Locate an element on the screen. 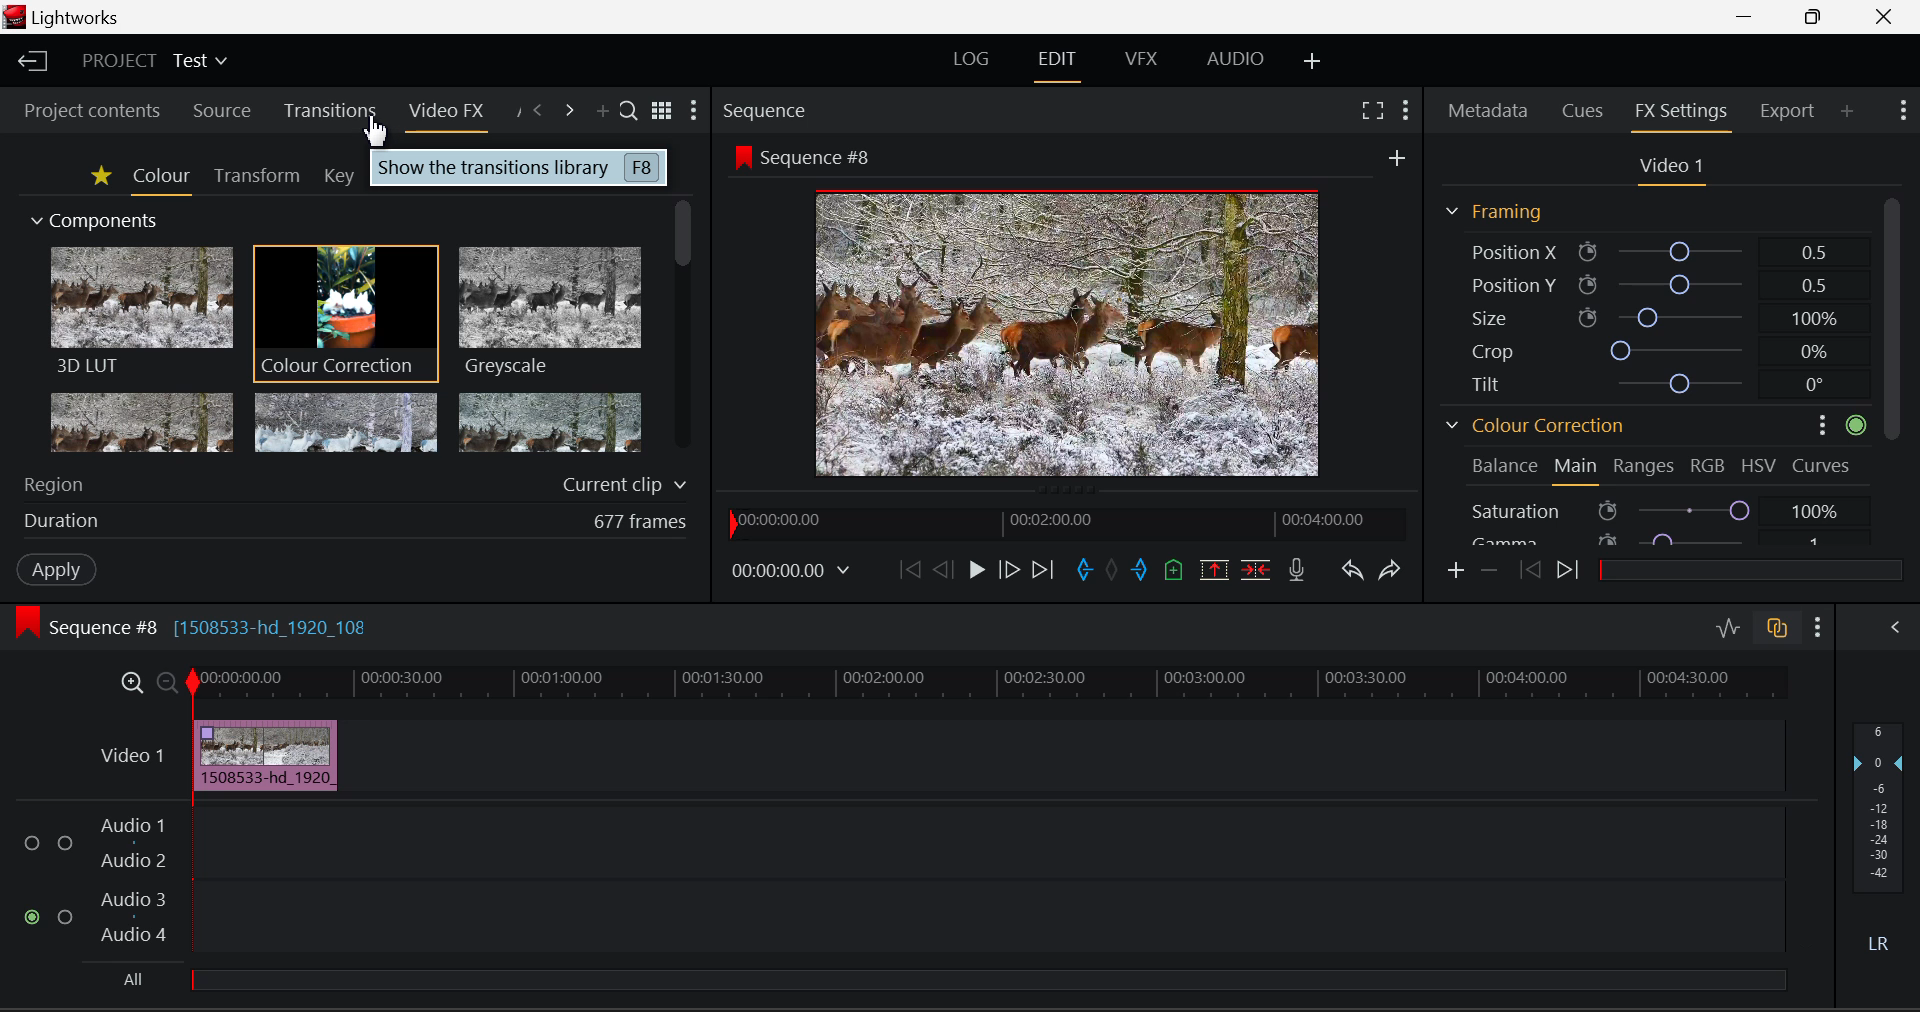 The height and width of the screenshot is (1012, 1920). Effect Applied is located at coordinates (269, 754).